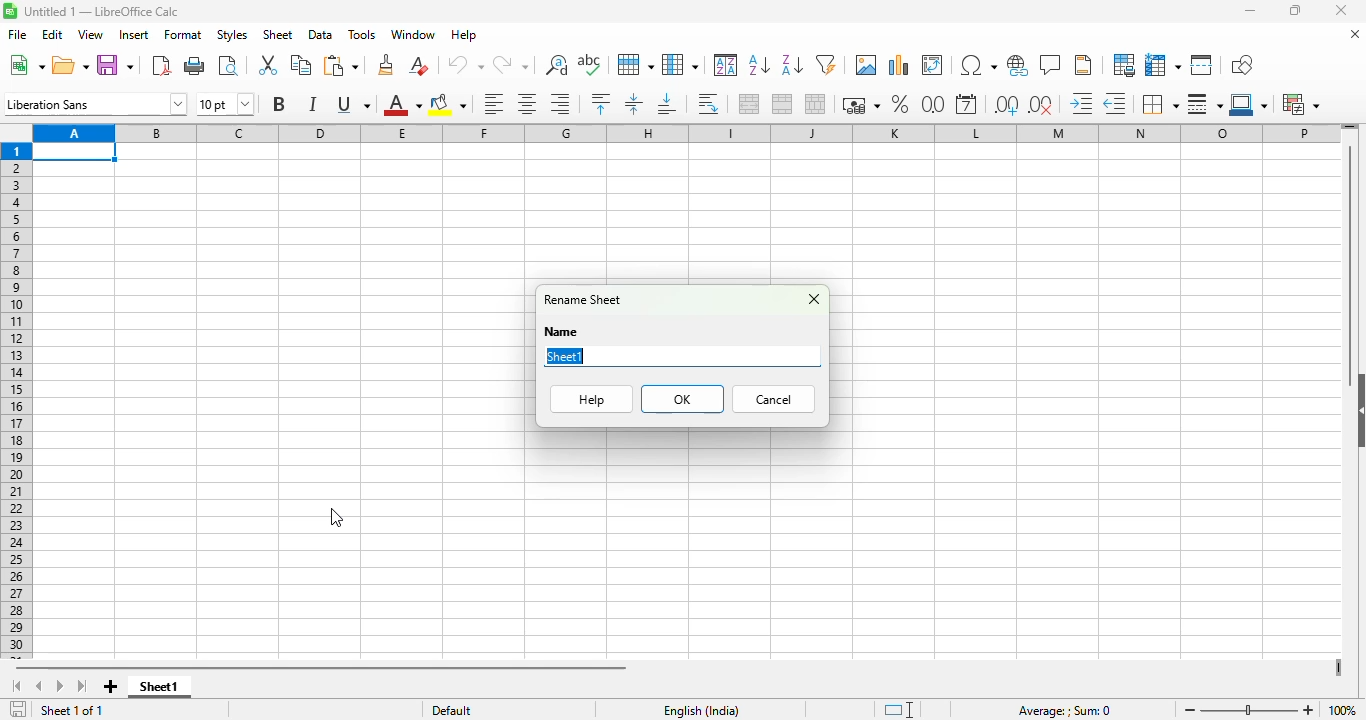 The image size is (1366, 720). Describe the element at coordinates (932, 64) in the screenshot. I see `insert or edit pivot table` at that location.